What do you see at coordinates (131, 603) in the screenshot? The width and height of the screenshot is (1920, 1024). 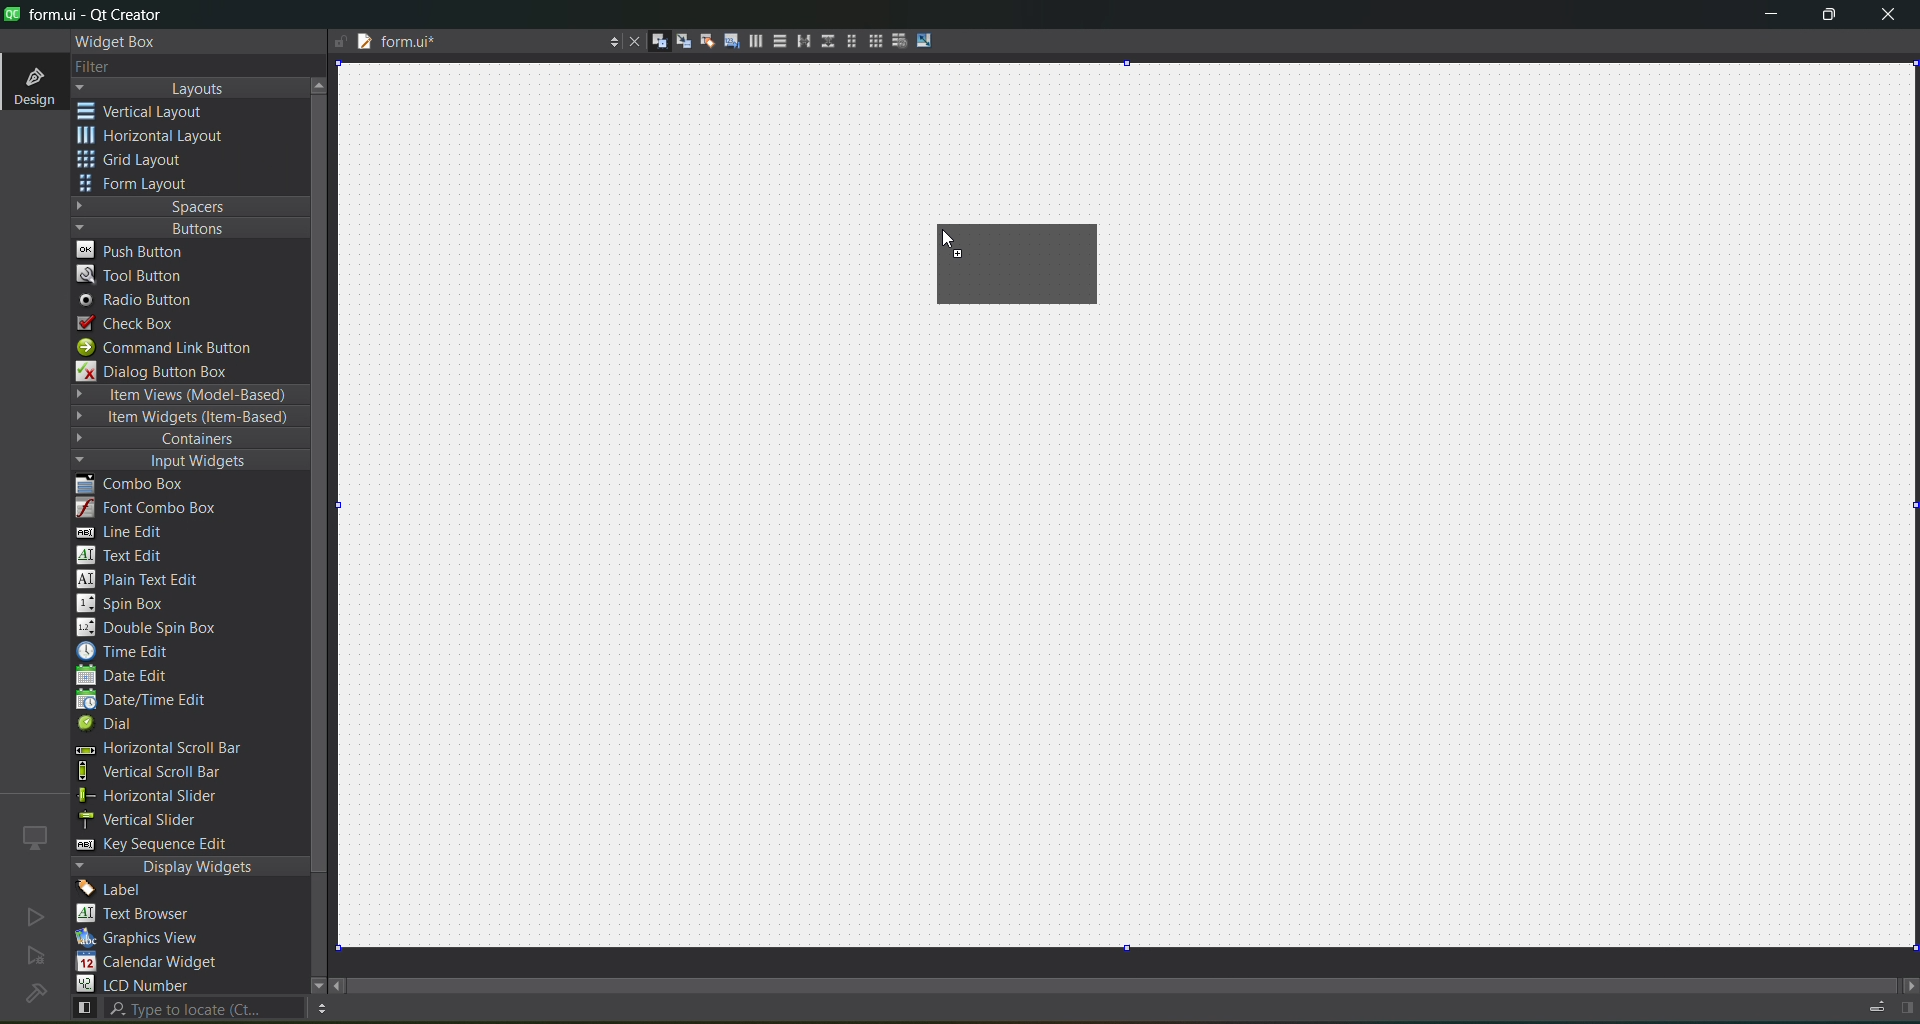 I see `spin box` at bounding box center [131, 603].